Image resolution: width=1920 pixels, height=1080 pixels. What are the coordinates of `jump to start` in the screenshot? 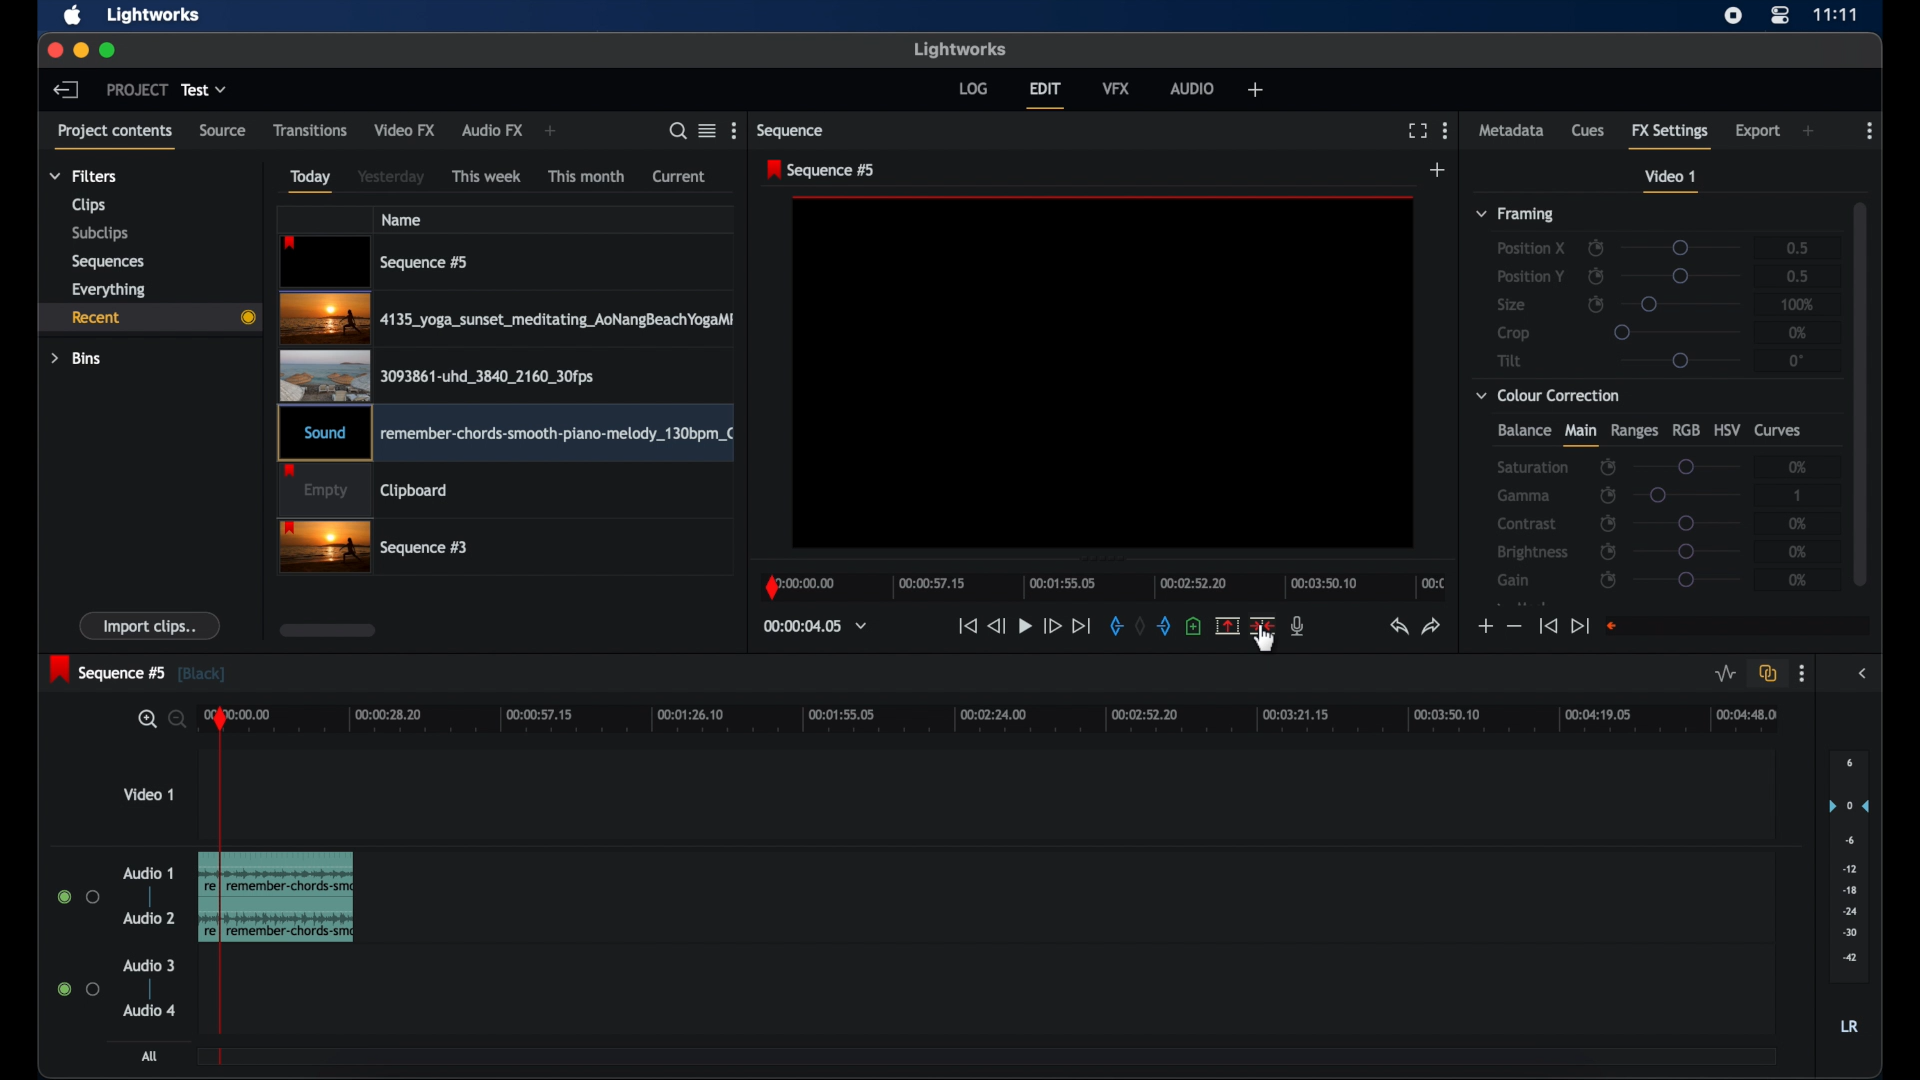 It's located at (1548, 626).